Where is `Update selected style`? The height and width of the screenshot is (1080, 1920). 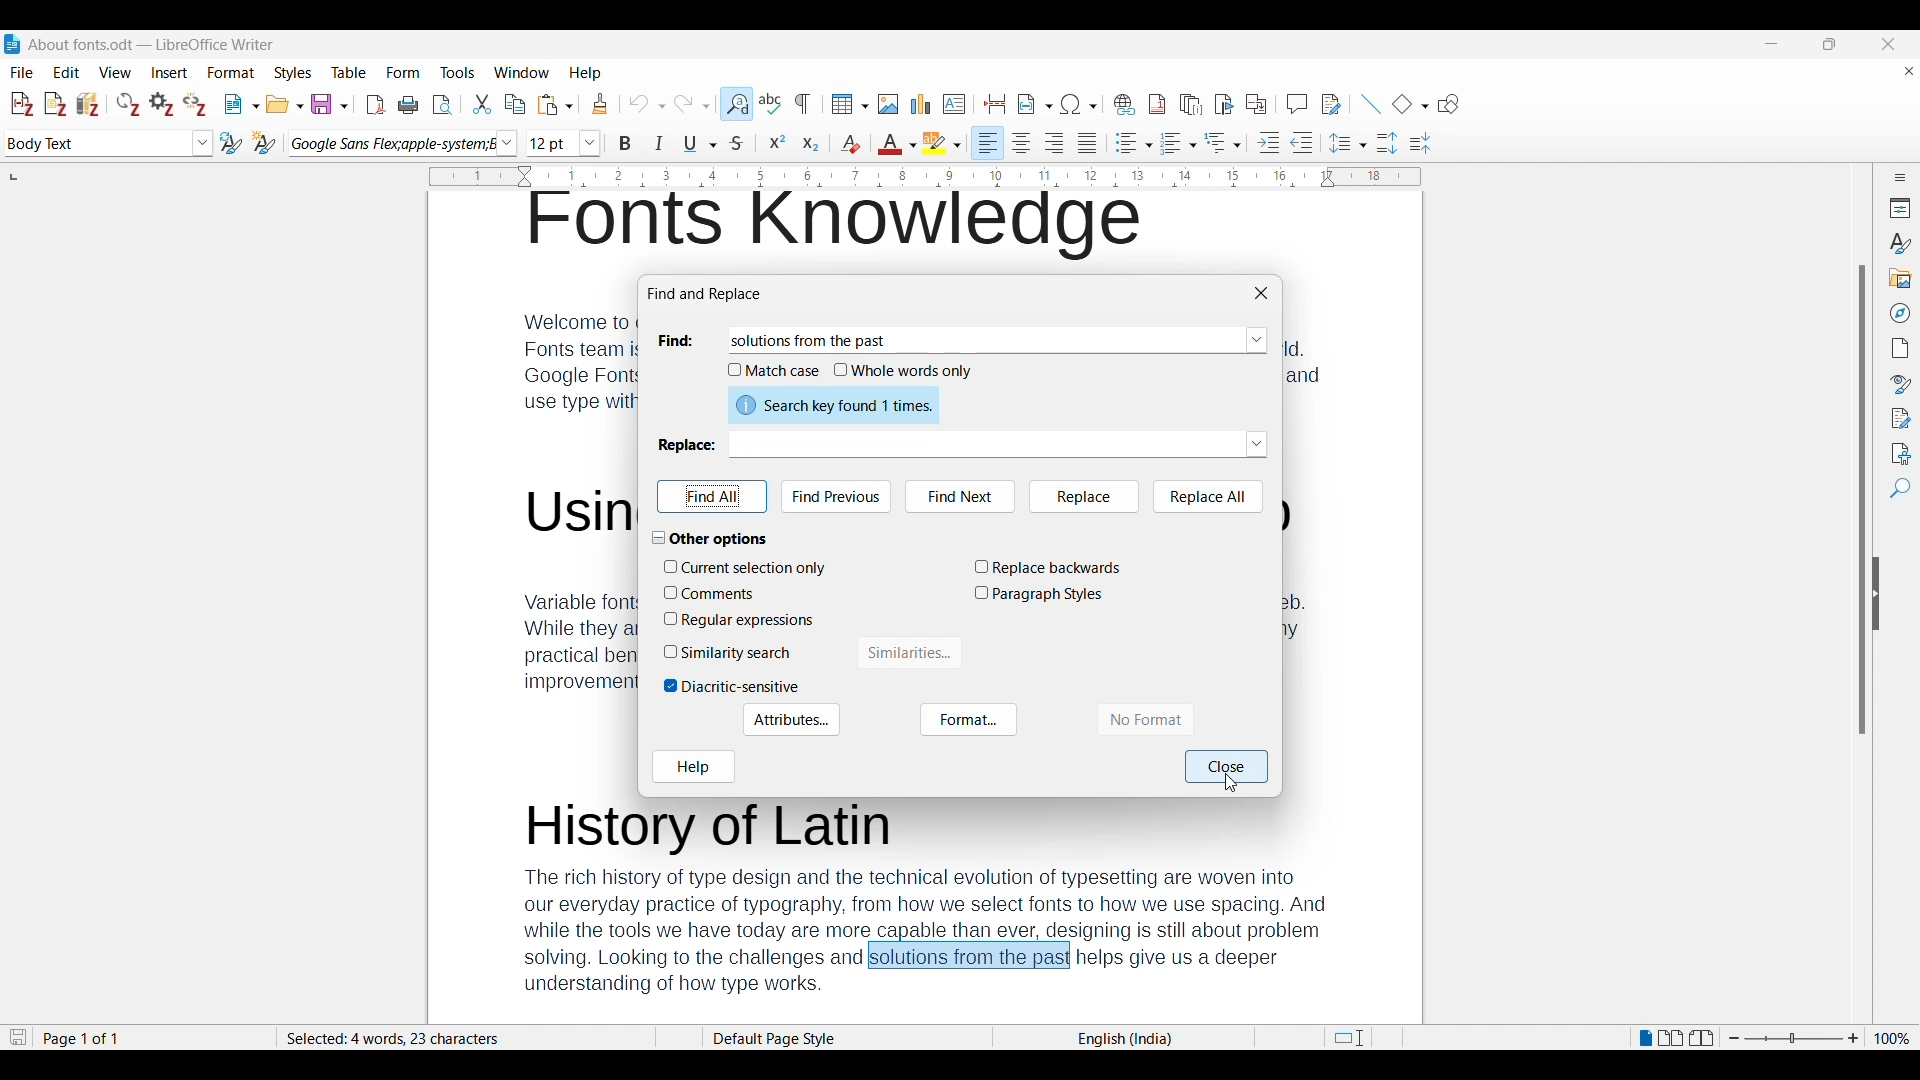 Update selected style is located at coordinates (232, 143).